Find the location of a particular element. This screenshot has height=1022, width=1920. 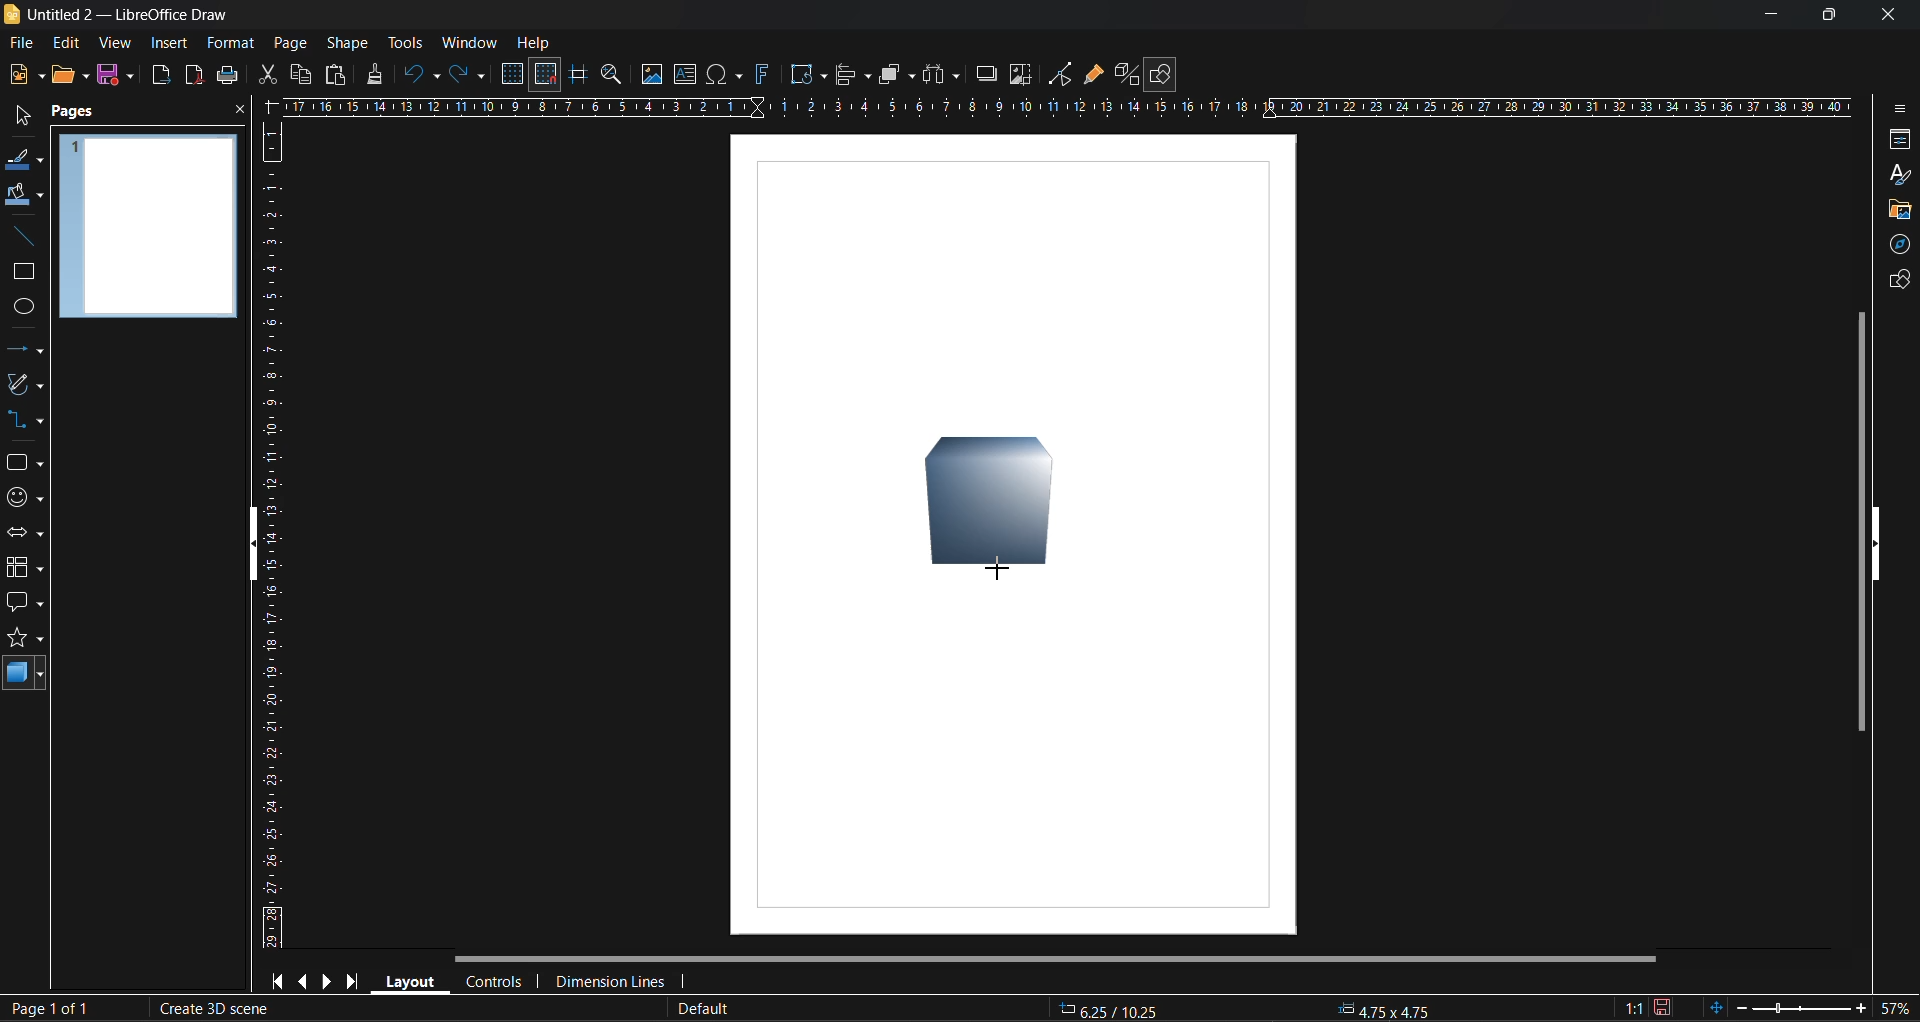

coordinates is located at coordinates (1255, 1008).